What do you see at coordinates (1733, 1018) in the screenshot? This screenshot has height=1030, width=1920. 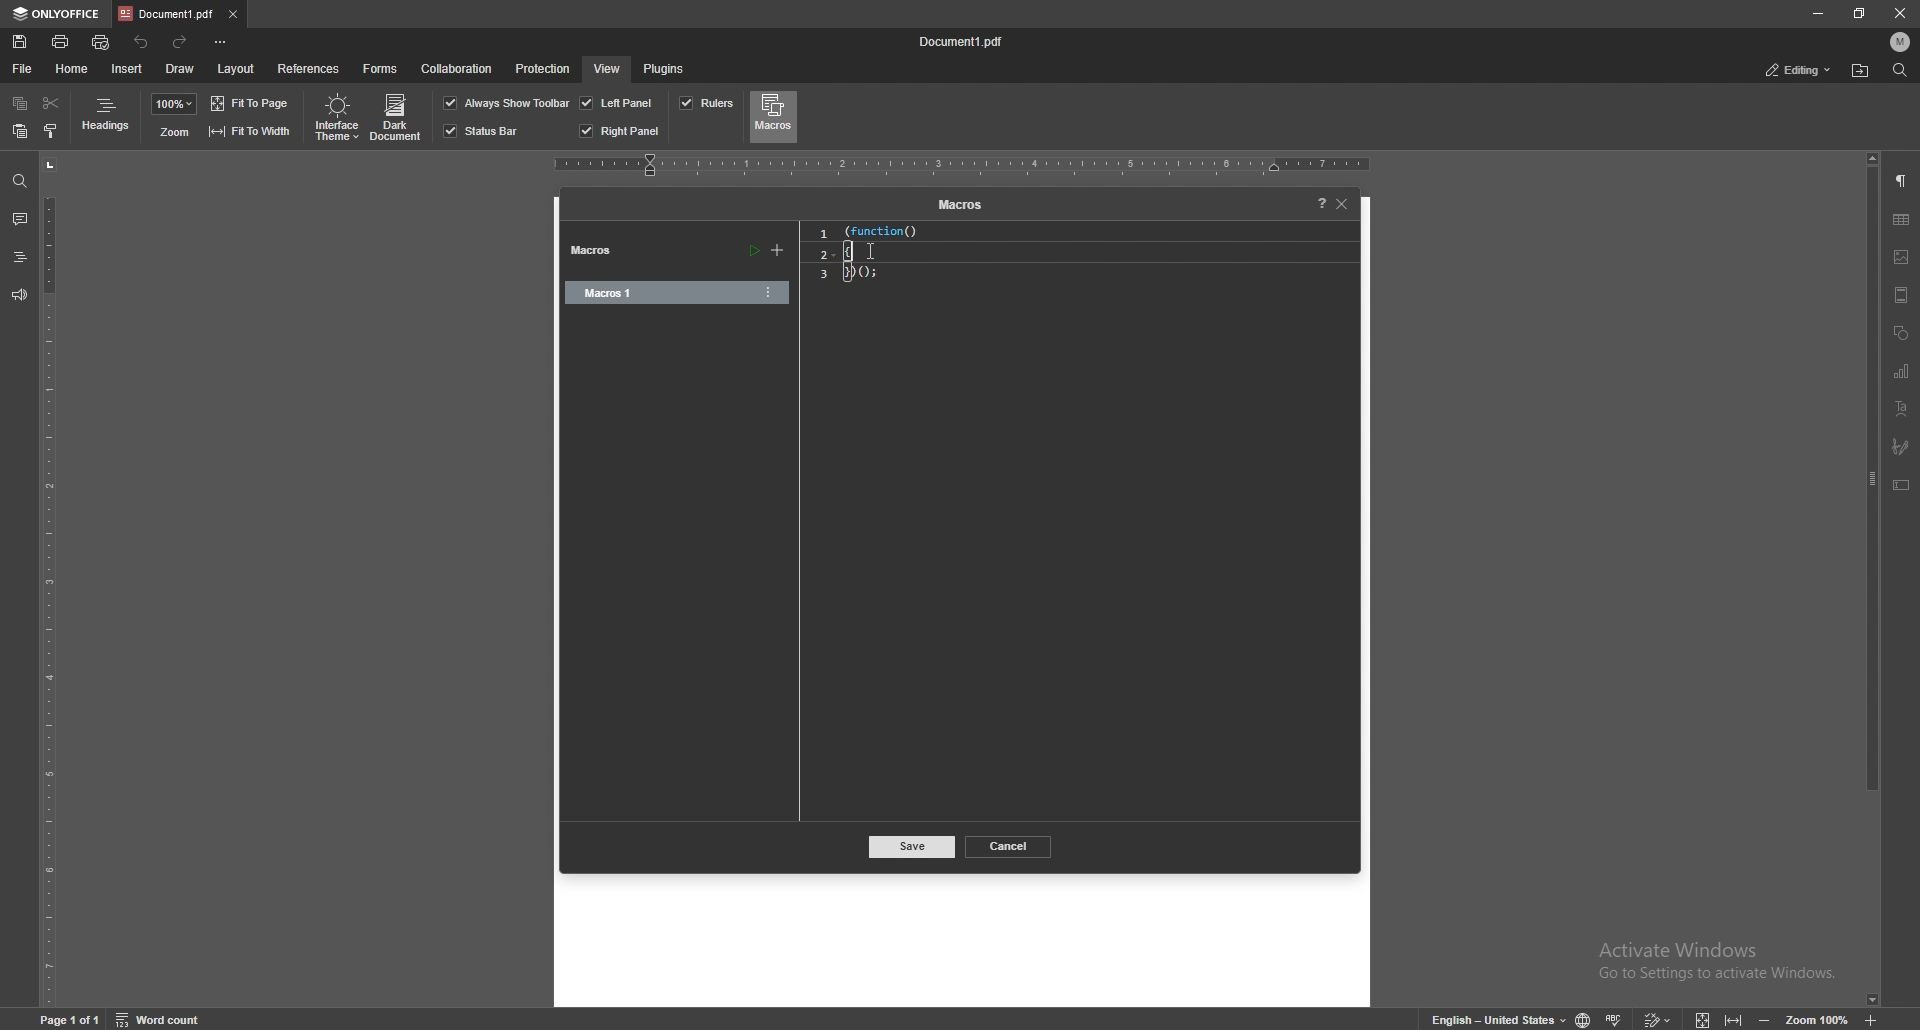 I see `fit to width` at bounding box center [1733, 1018].